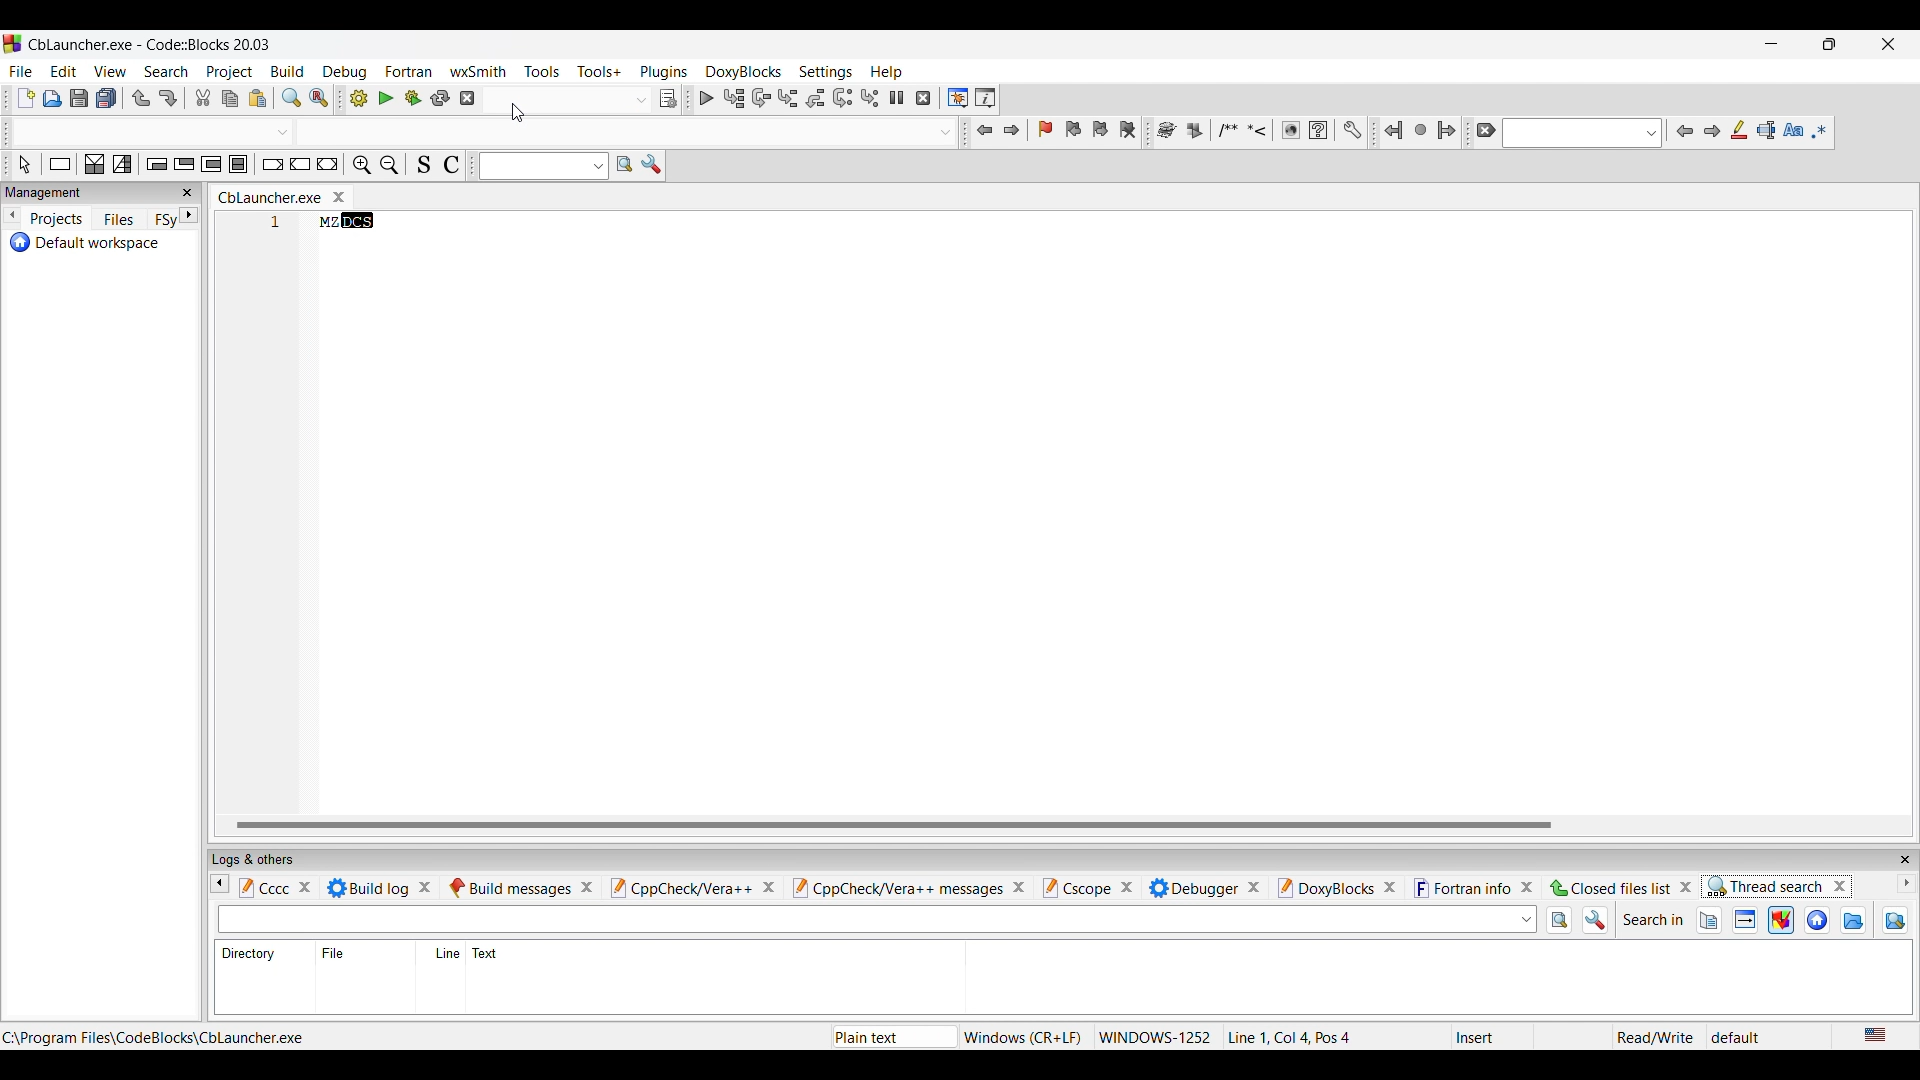  What do you see at coordinates (1011, 130) in the screenshot?
I see `Jump forward` at bounding box center [1011, 130].